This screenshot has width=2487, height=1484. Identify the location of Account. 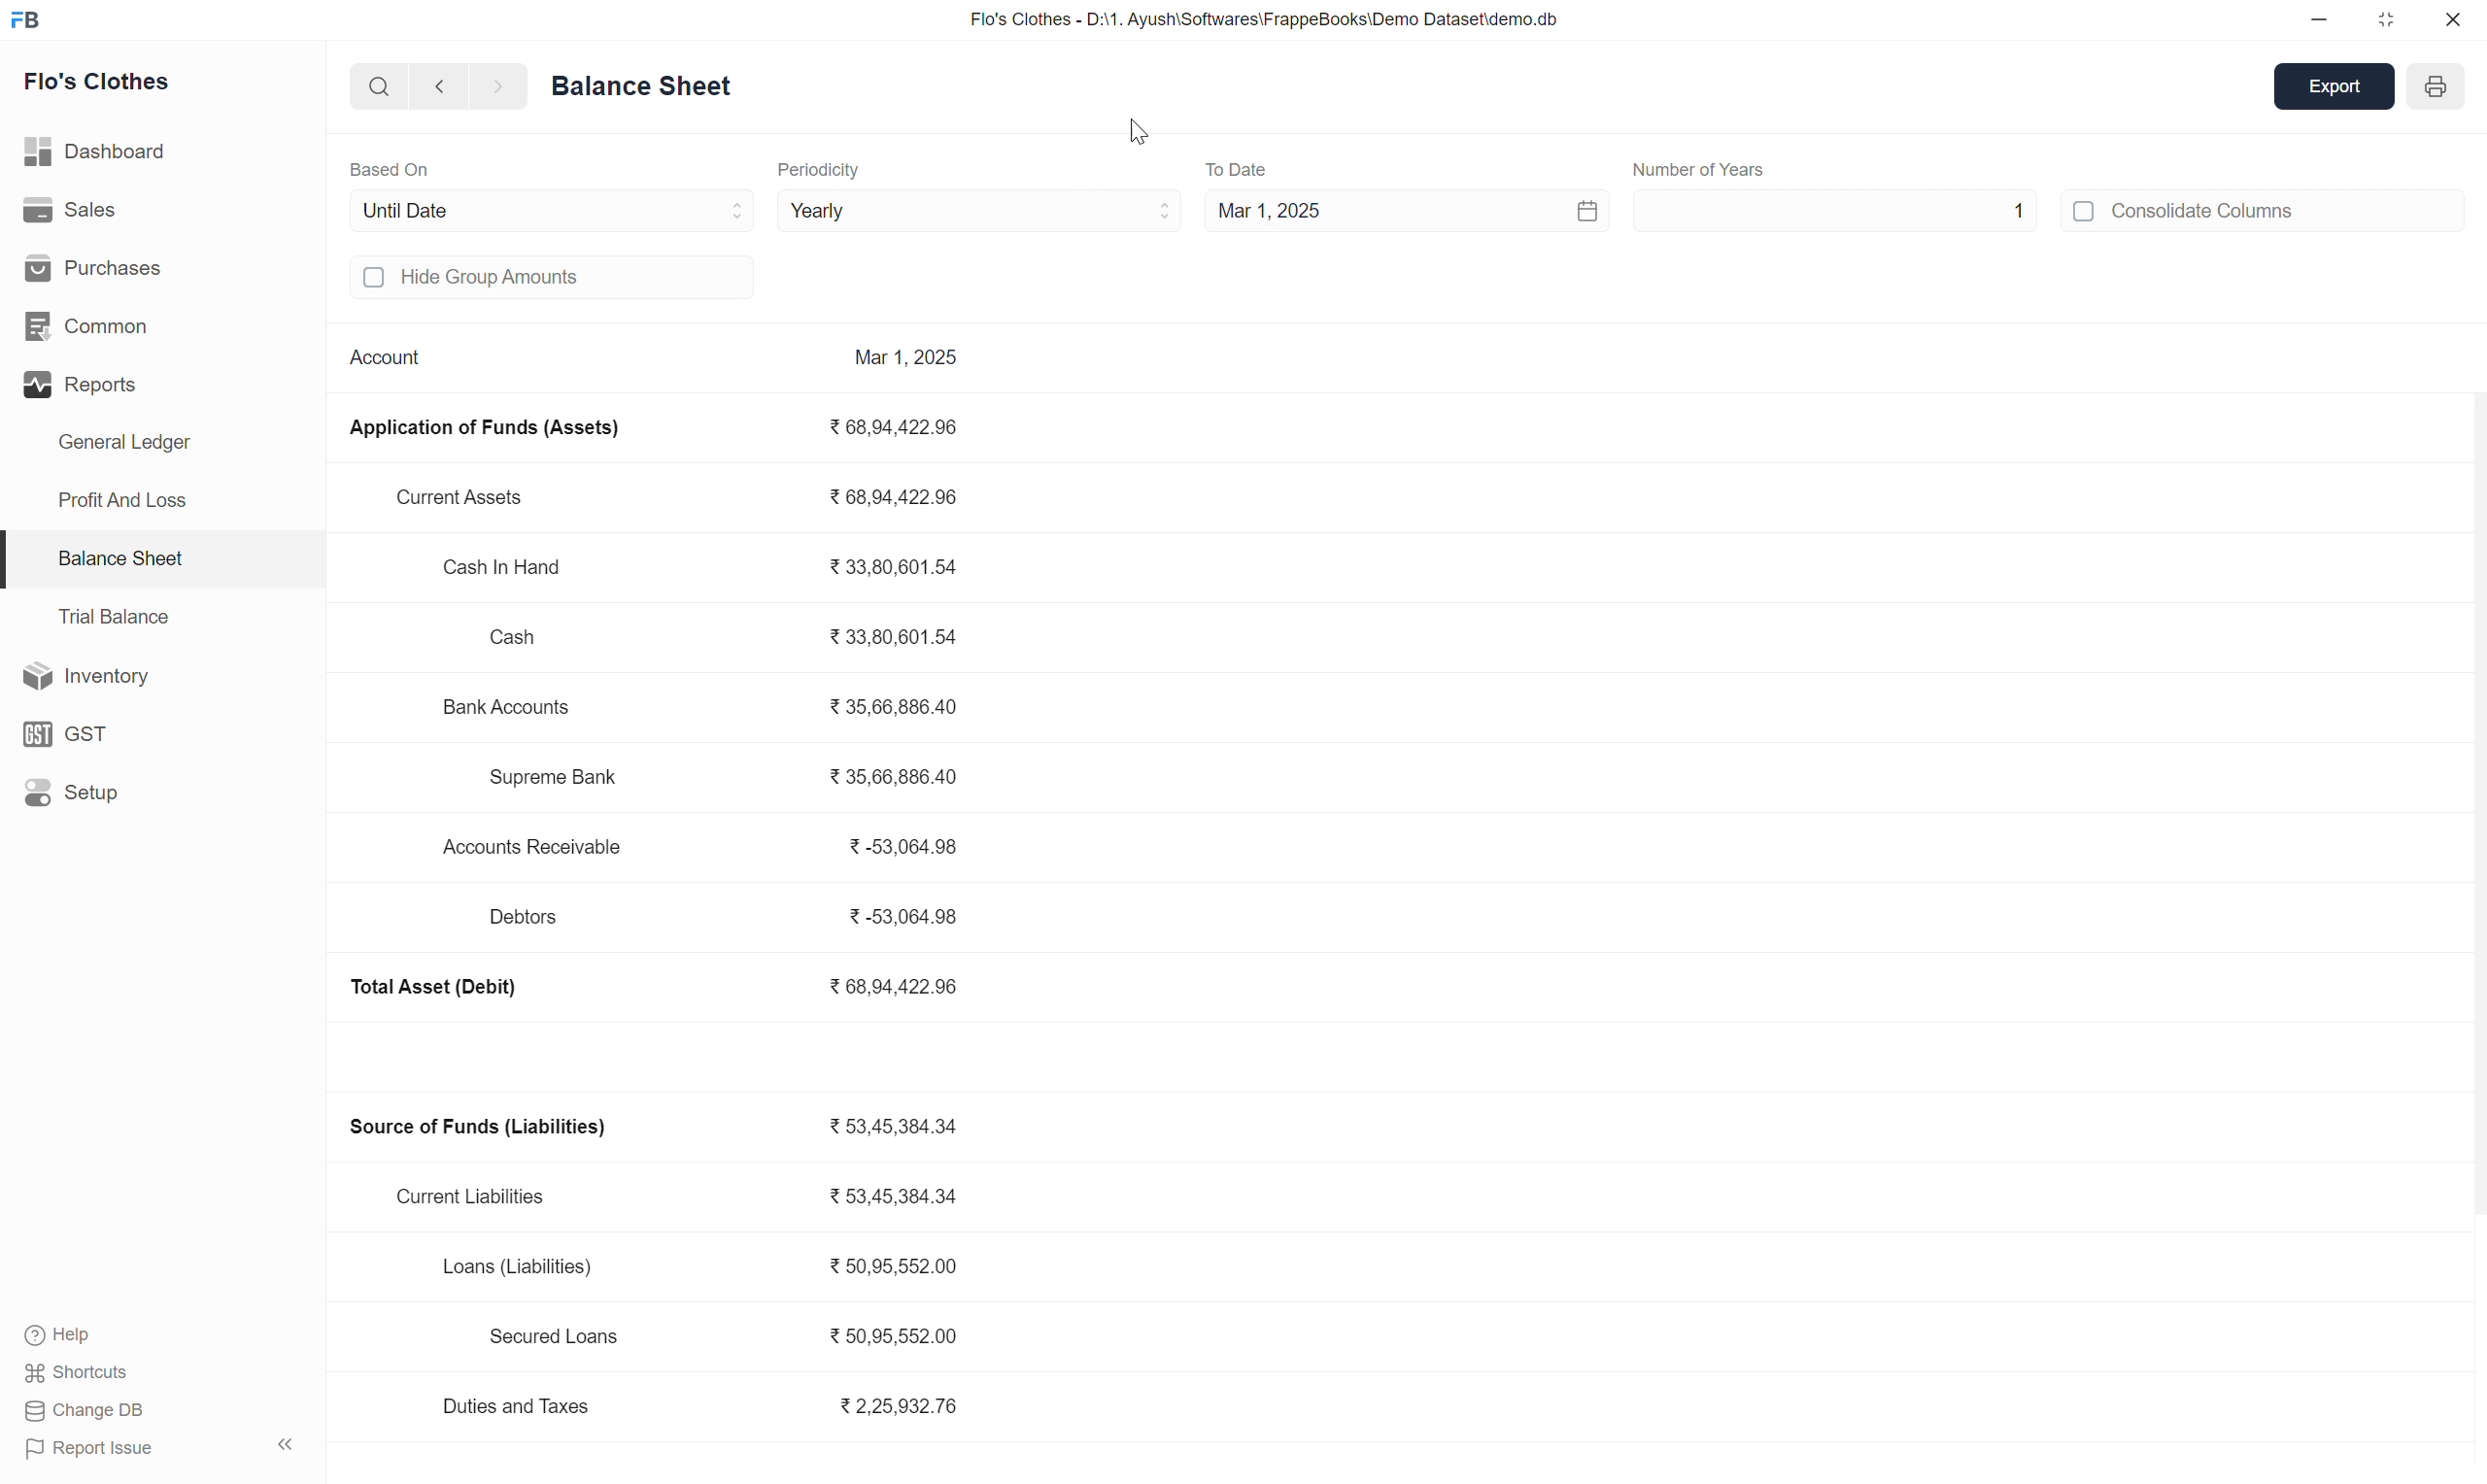
(389, 357).